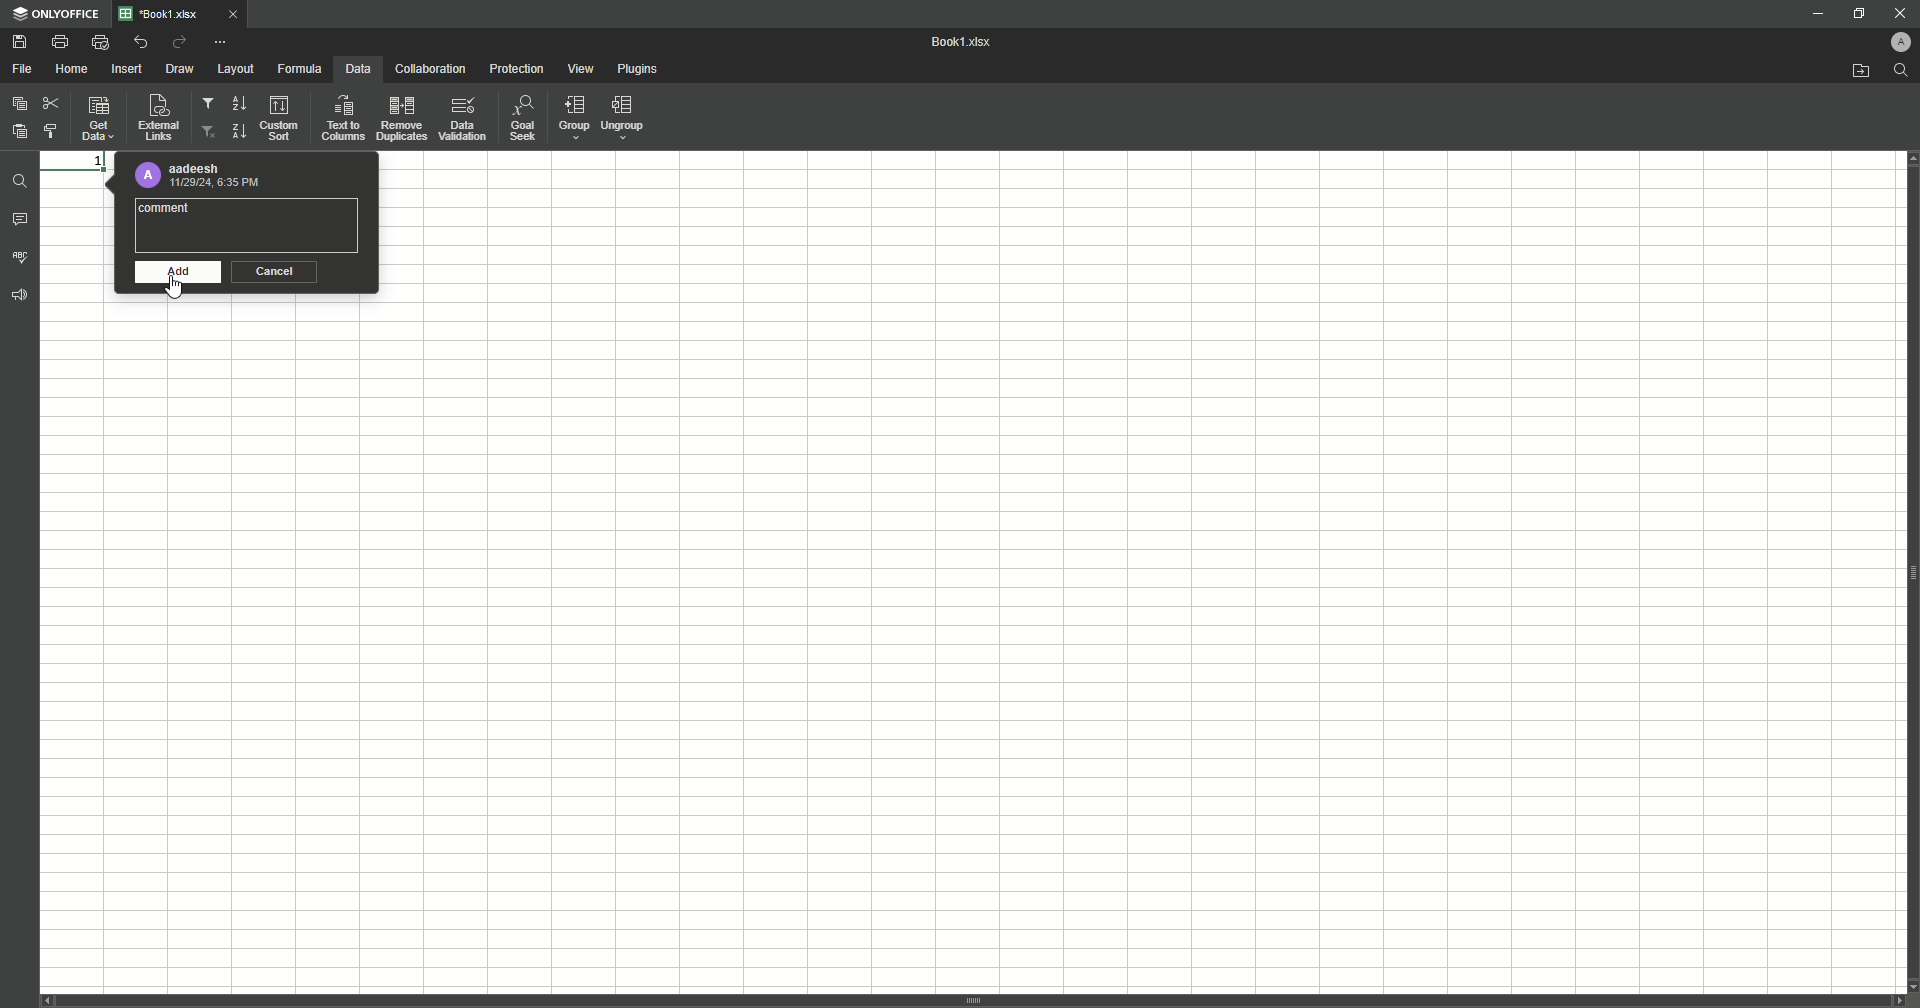 This screenshot has width=1920, height=1008. Describe the element at coordinates (23, 69) in the screenshot. I see `File` at that location.